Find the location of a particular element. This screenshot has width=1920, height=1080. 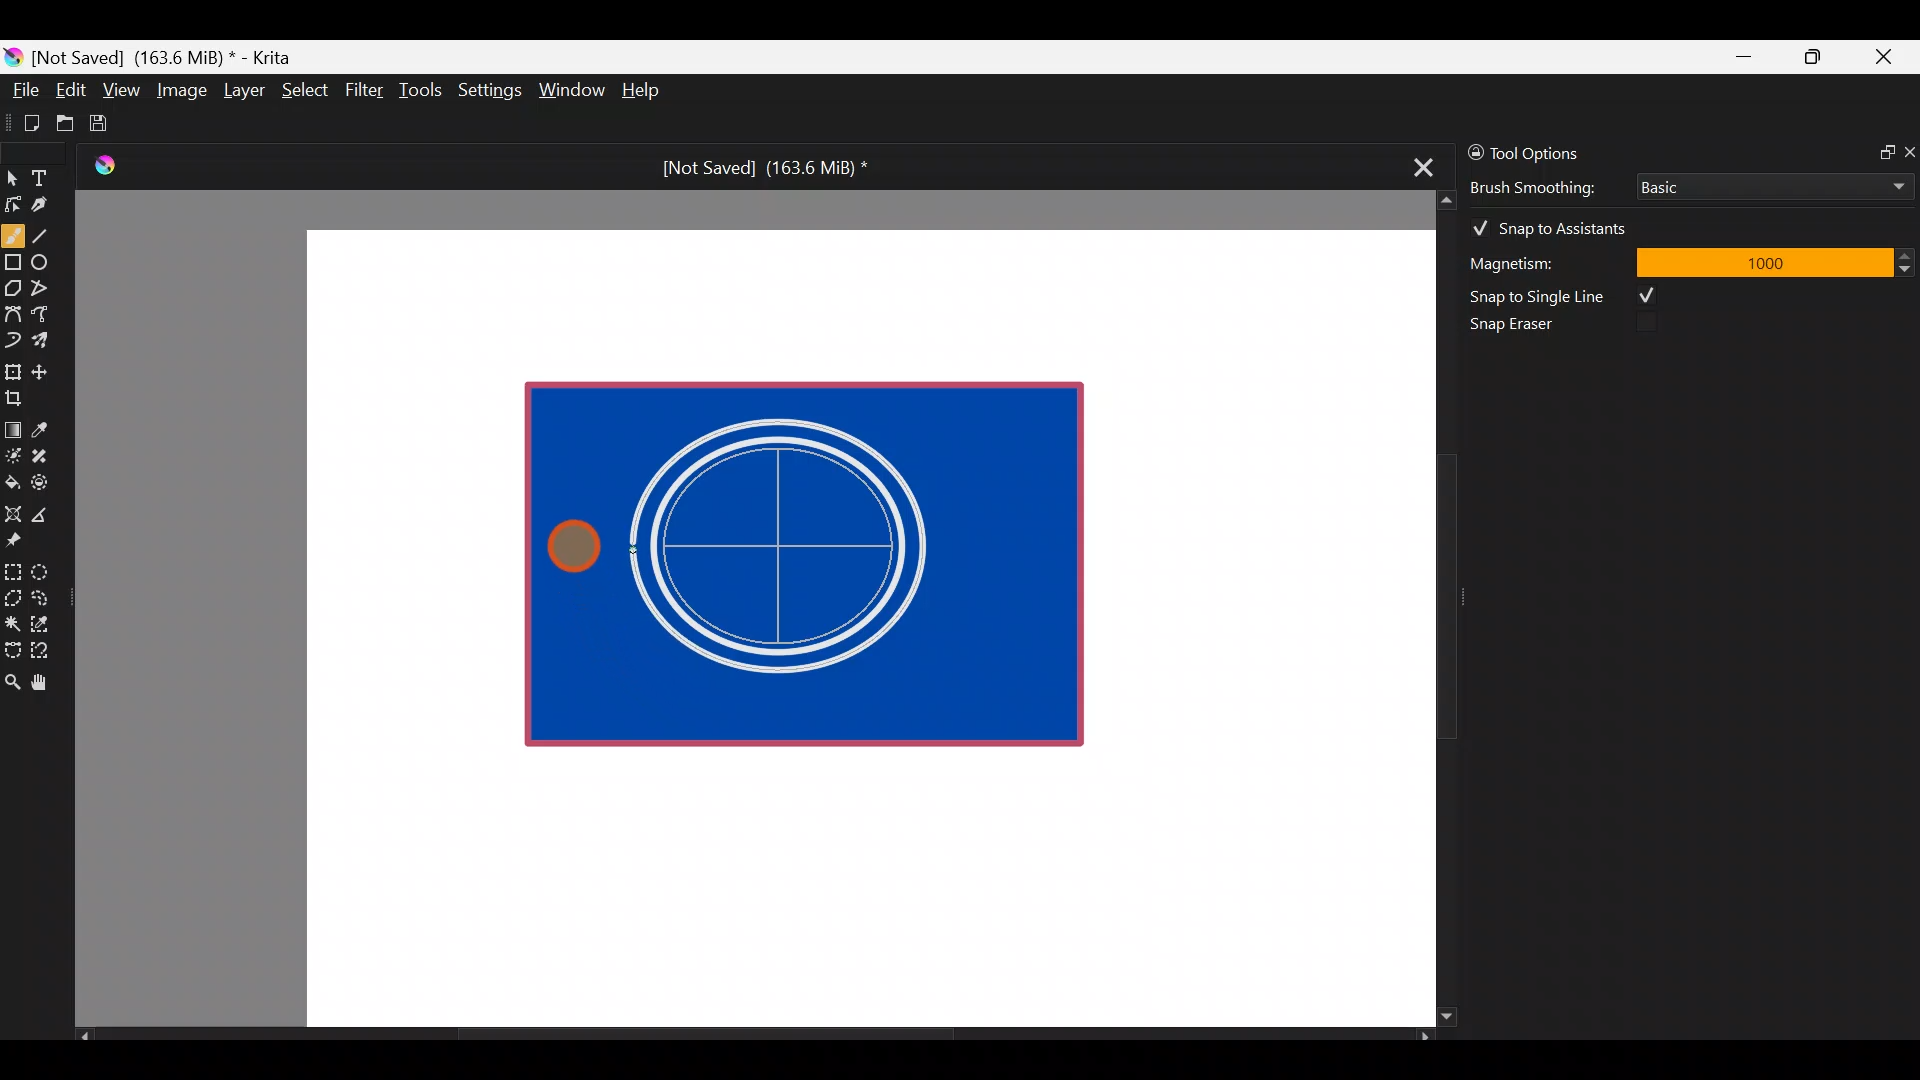

Contiguous selection tool is located at coordinates (12, 618).